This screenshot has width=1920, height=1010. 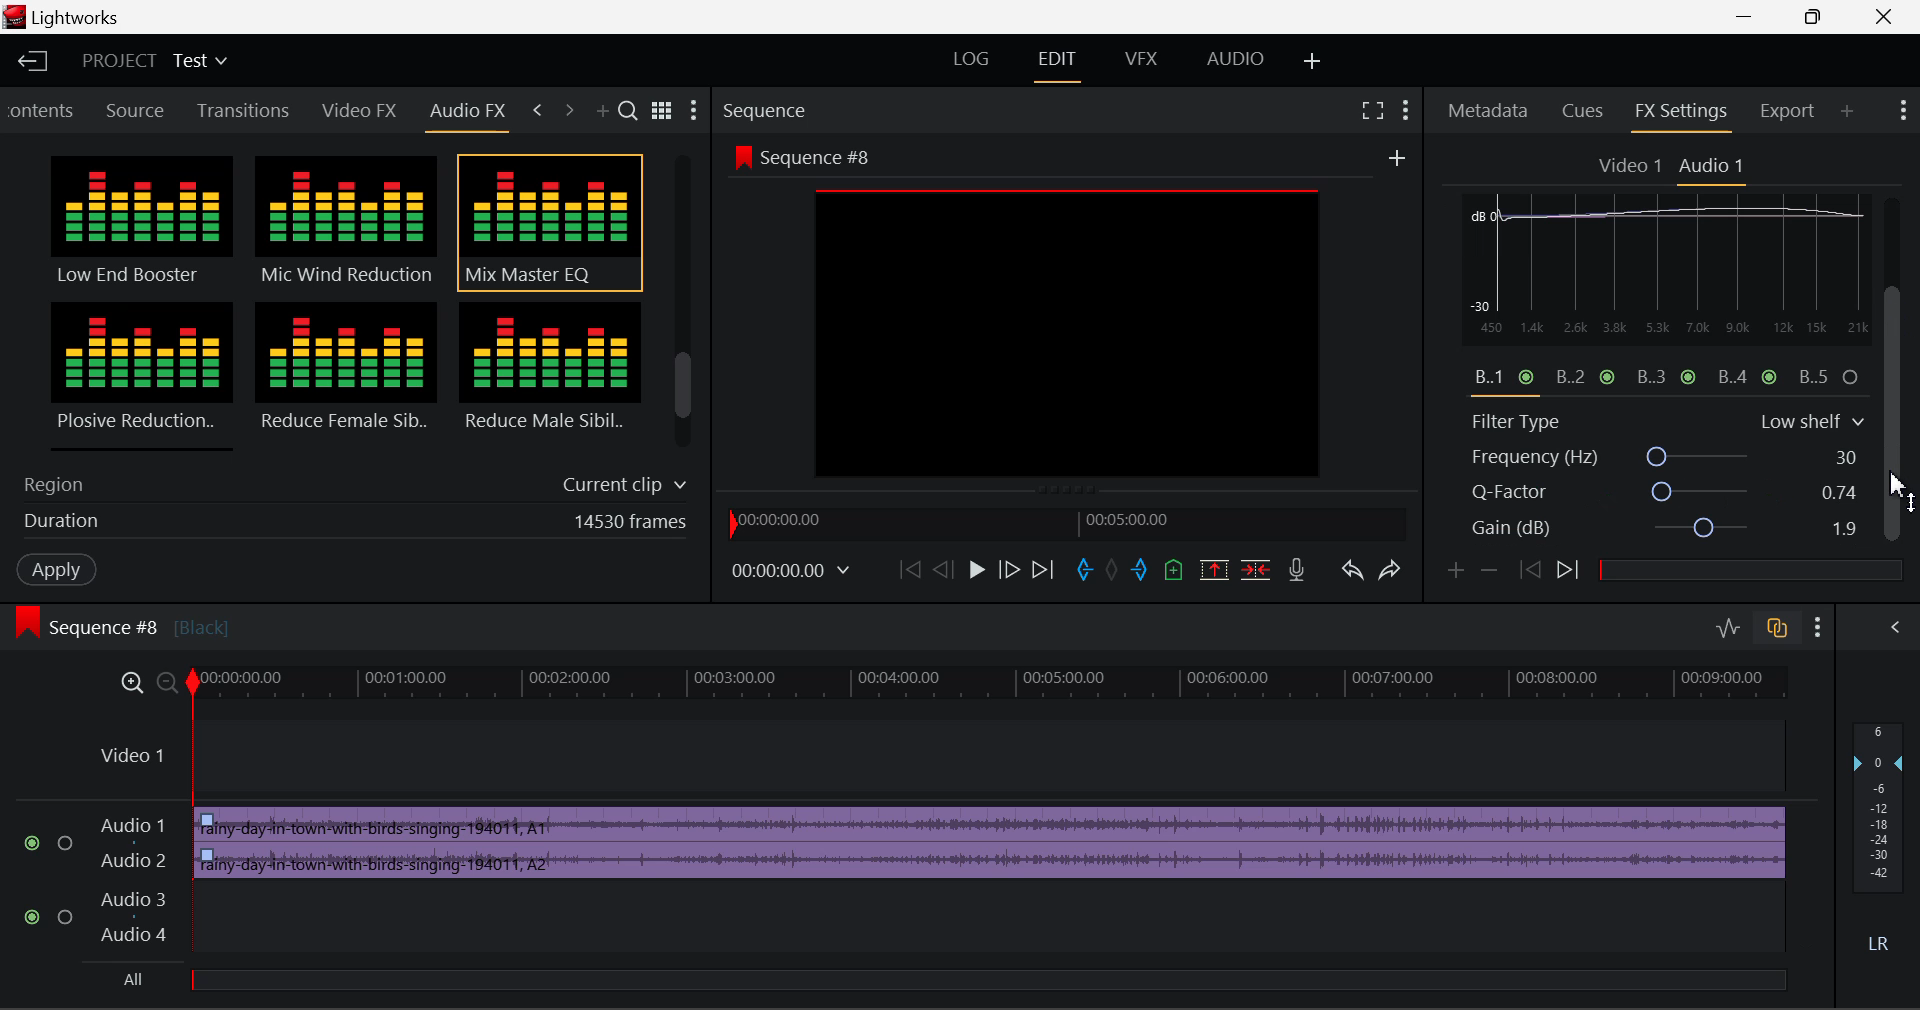 What do you see at coordinates (546, 223) in the screenshot?
I see `Mix Master EQ` at bounding box center [546, 223].